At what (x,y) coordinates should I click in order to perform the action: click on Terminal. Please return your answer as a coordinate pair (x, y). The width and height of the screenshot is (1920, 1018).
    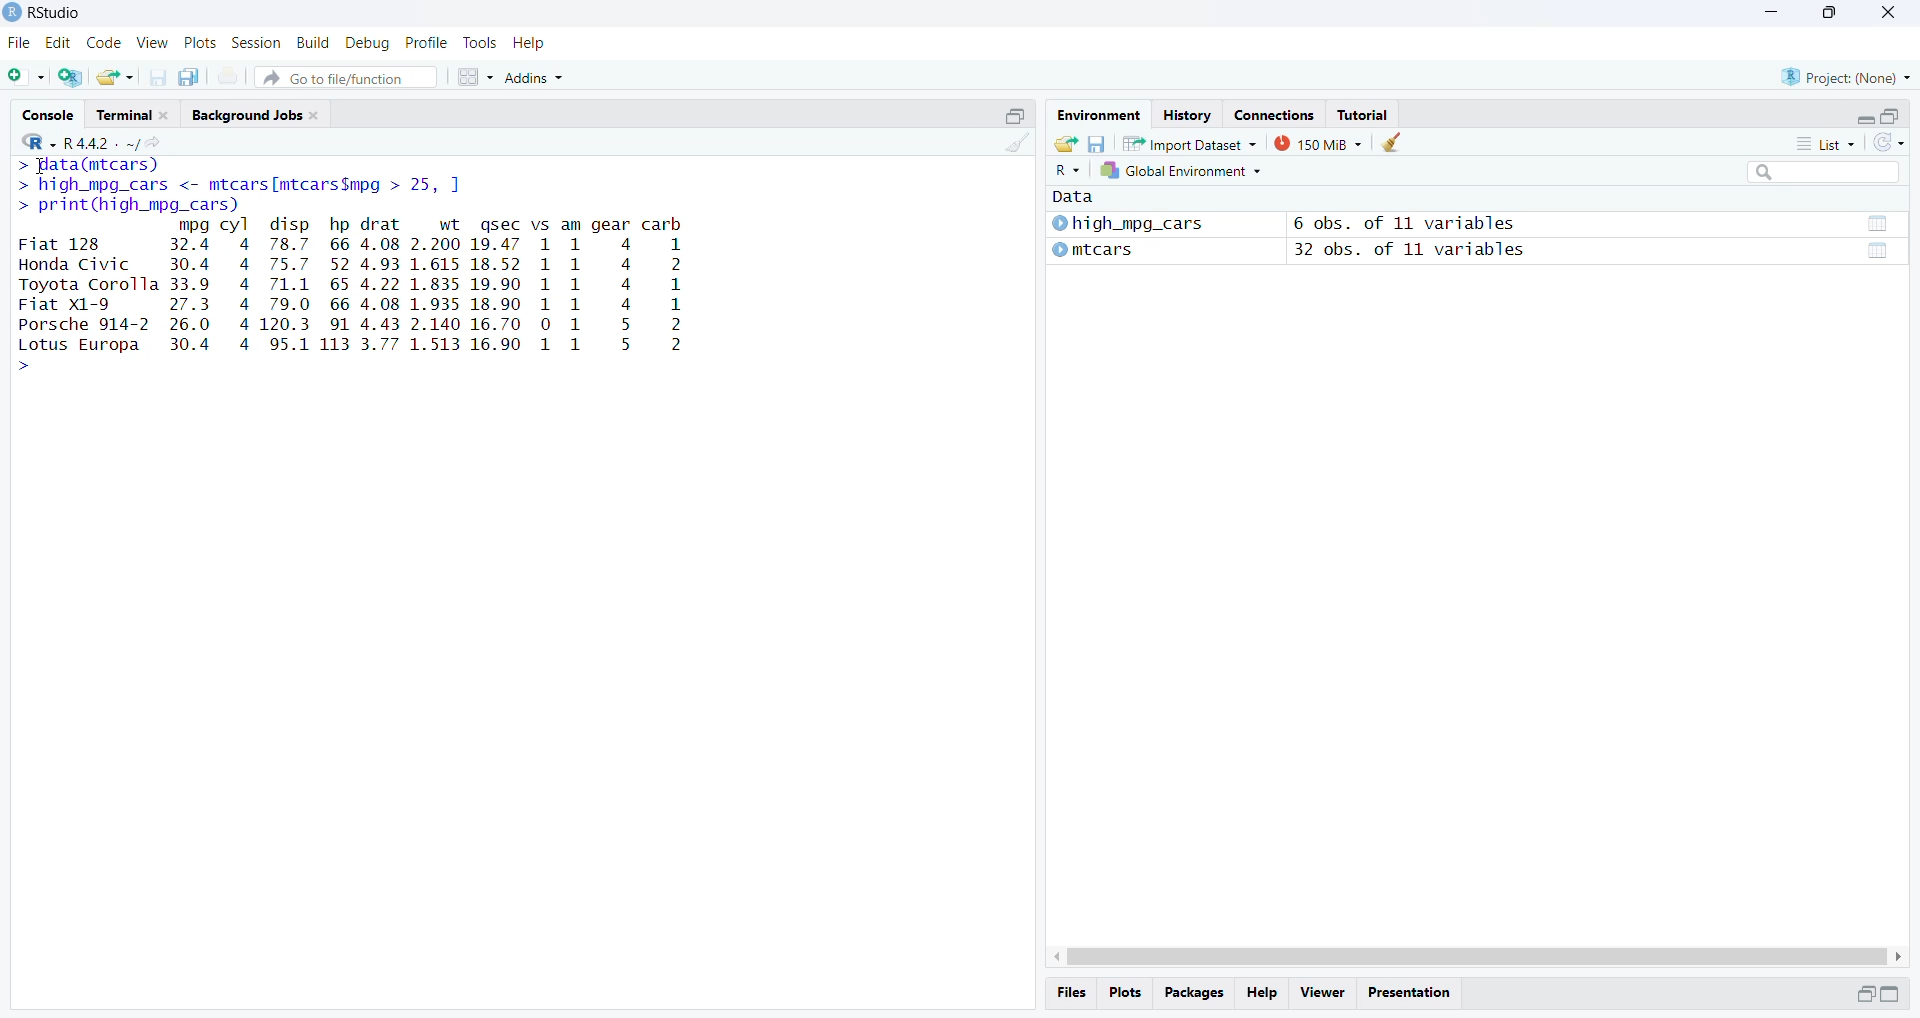
    Looking at the image, I should click on (135, 112).